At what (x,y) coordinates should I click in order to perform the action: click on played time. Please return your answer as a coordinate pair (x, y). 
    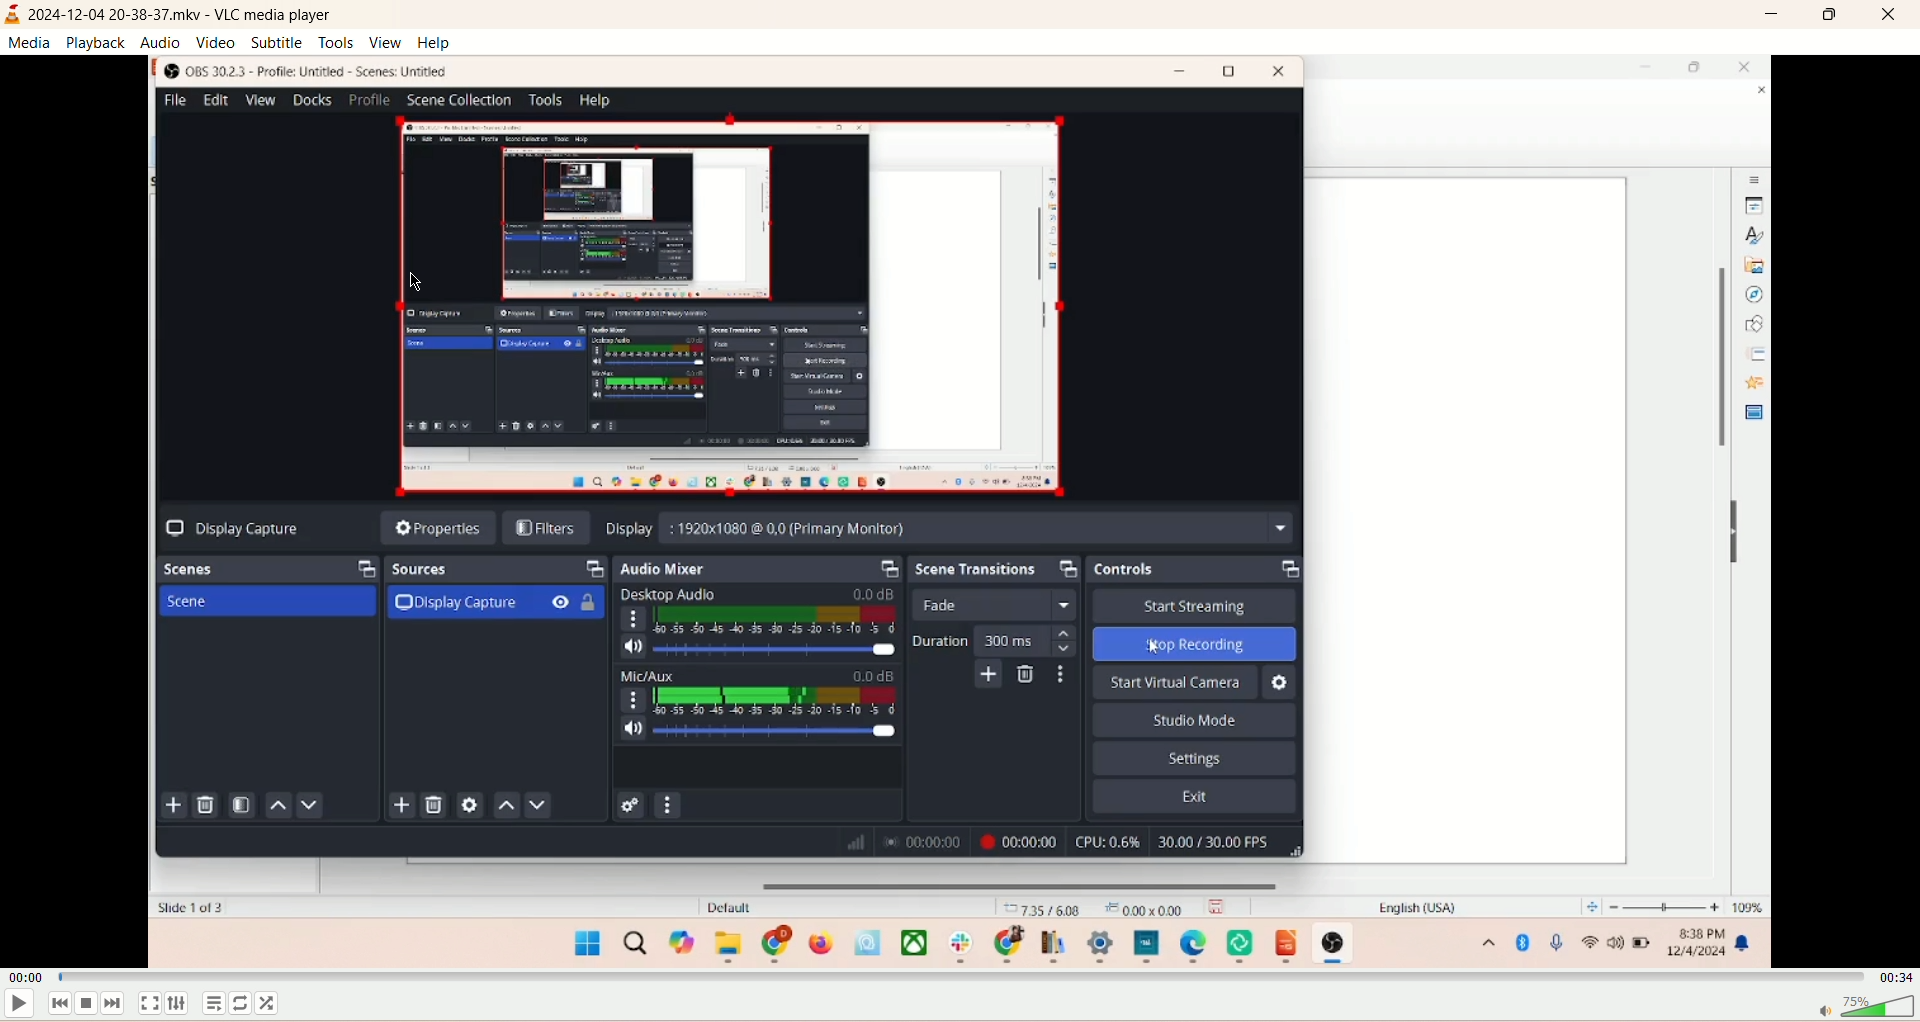
    Looking at the image, I should click on (24, 979).